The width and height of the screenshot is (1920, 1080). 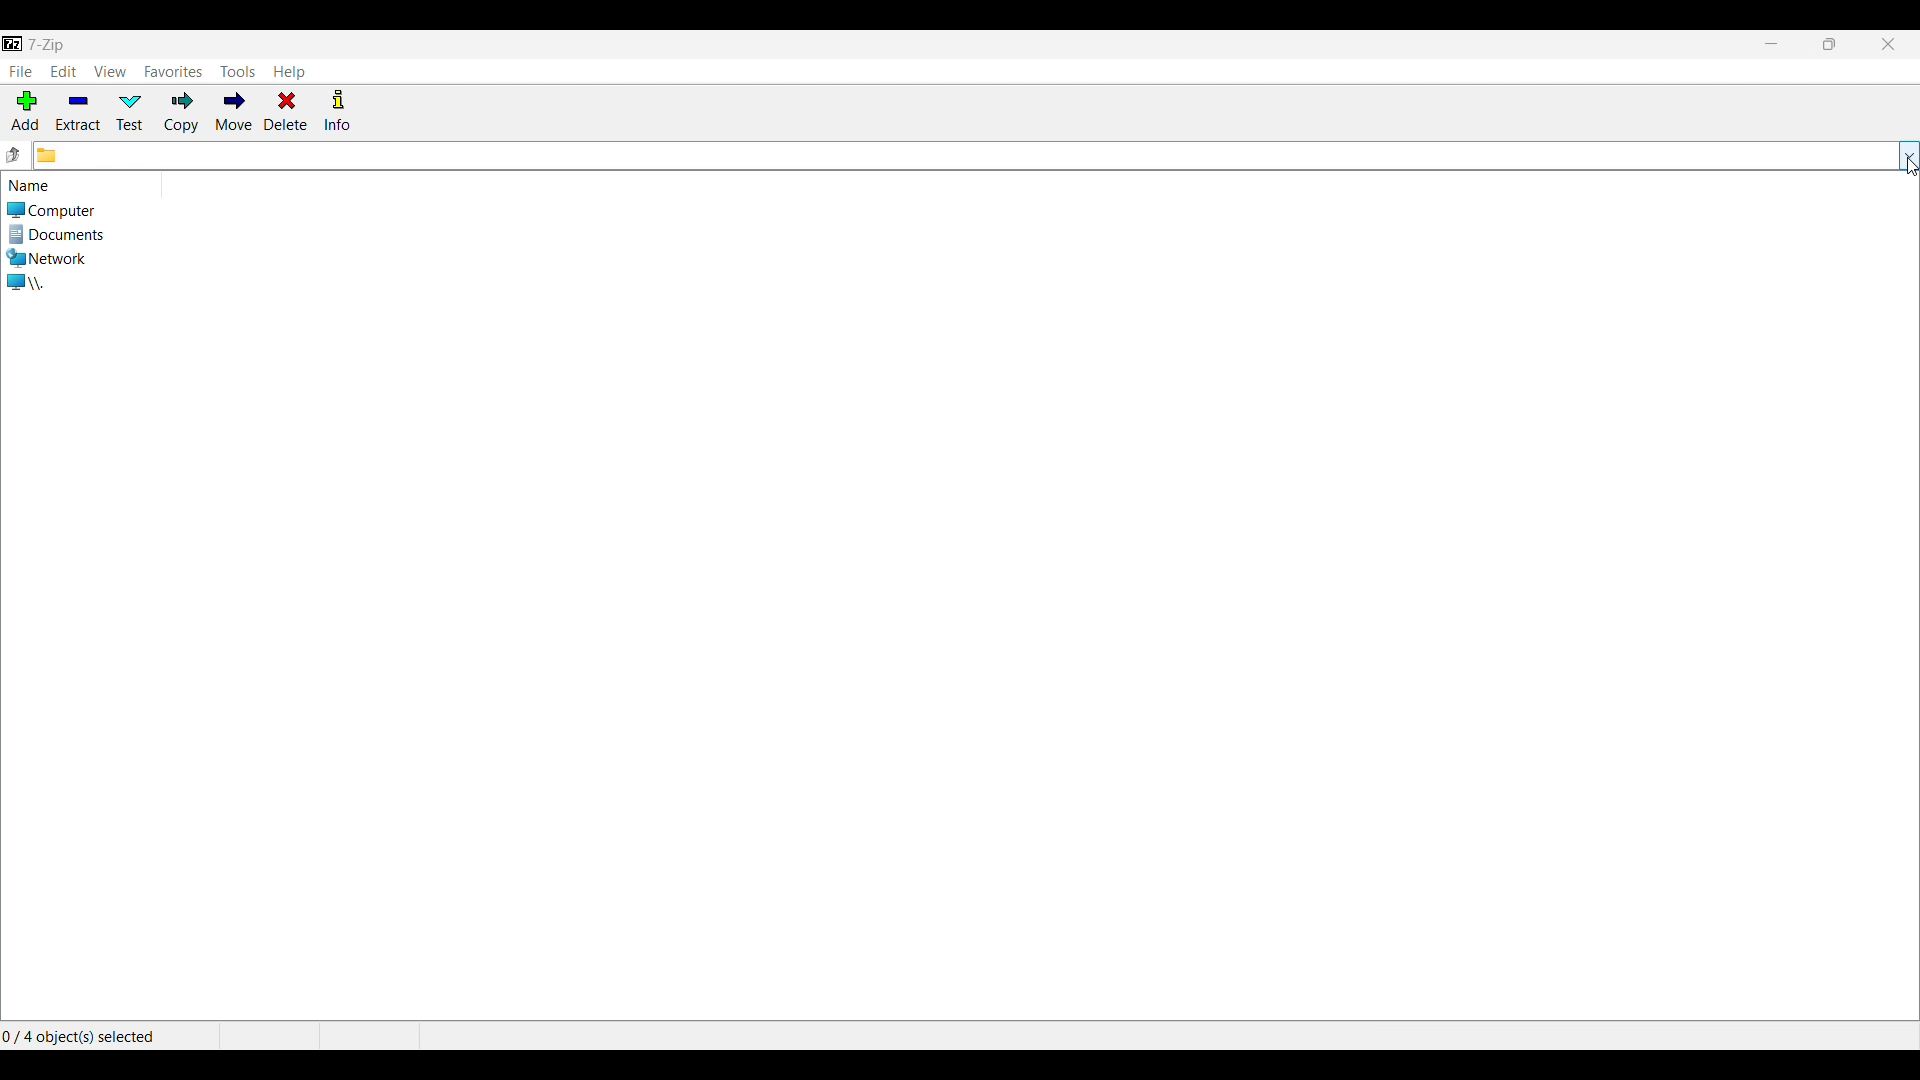 What do you see at coordinates (1830, 44) in the screenshot?
I see `Show interface in a smaller tab` at bounding box center [1830, 44].